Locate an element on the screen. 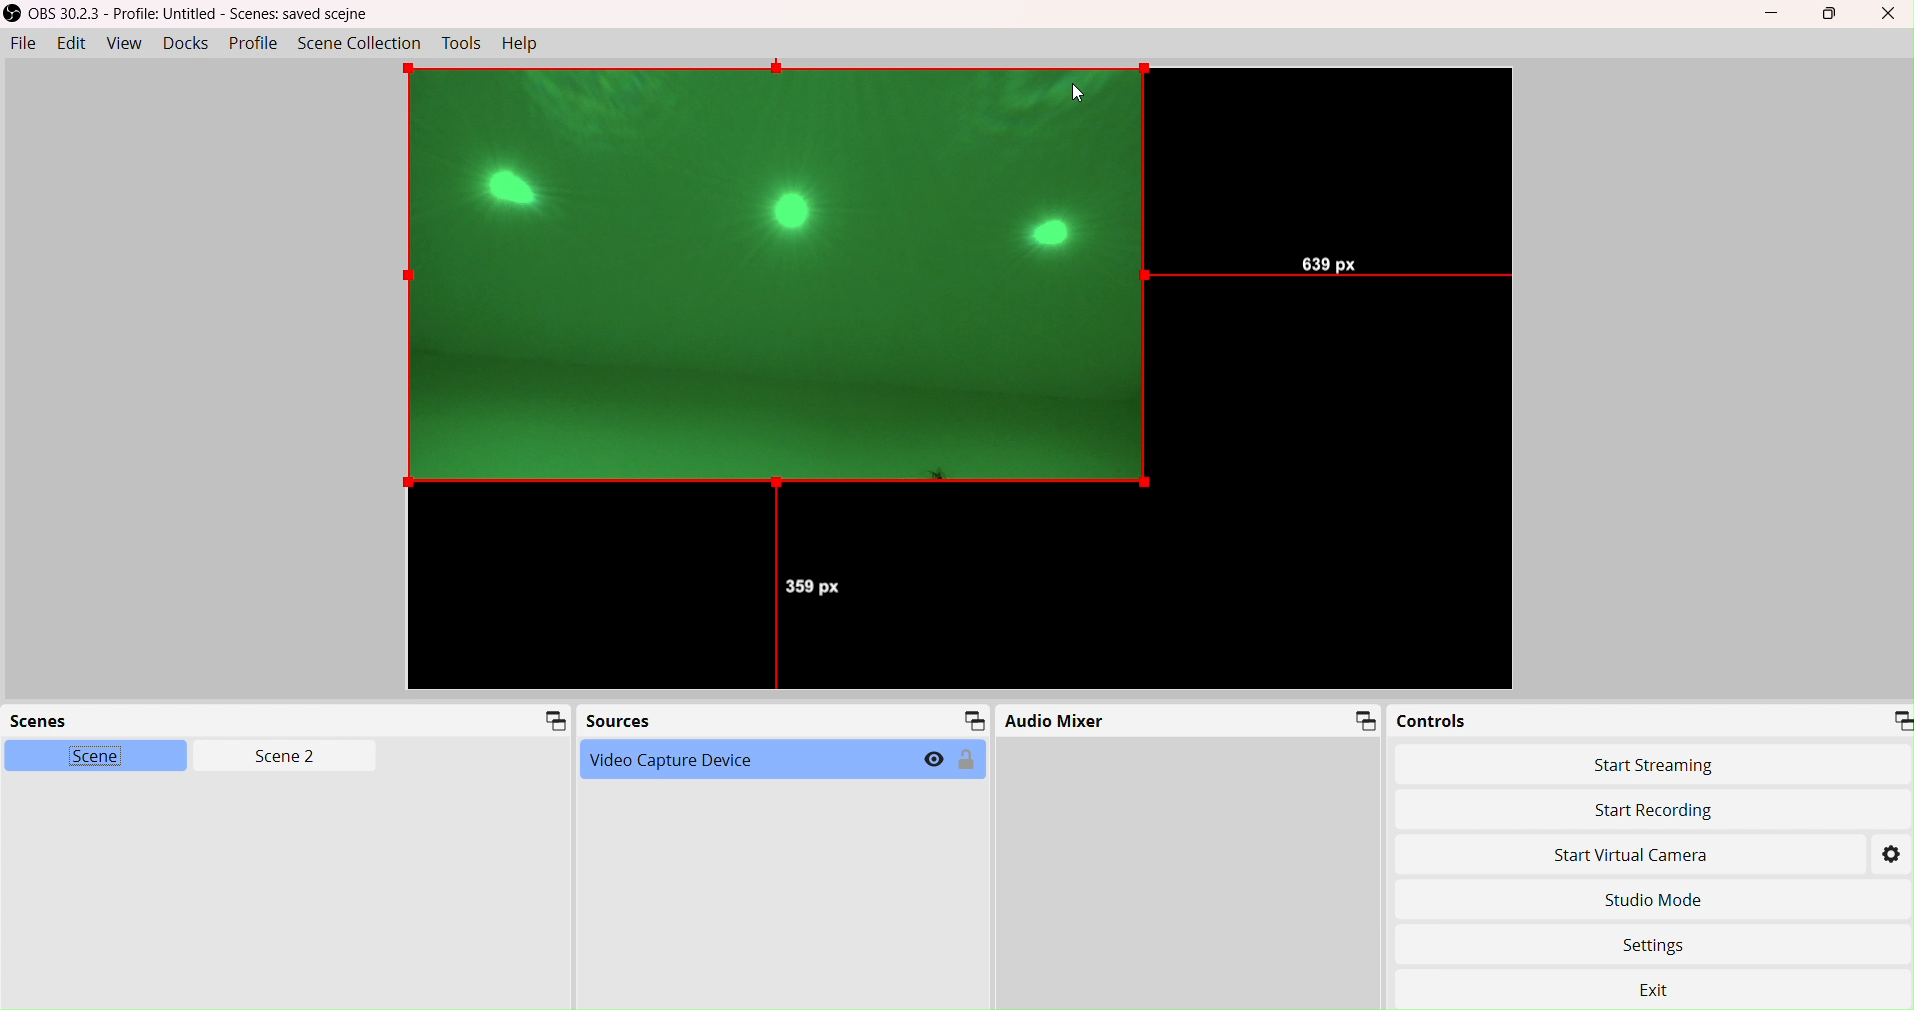  Help is located at coordinates (519, 43).